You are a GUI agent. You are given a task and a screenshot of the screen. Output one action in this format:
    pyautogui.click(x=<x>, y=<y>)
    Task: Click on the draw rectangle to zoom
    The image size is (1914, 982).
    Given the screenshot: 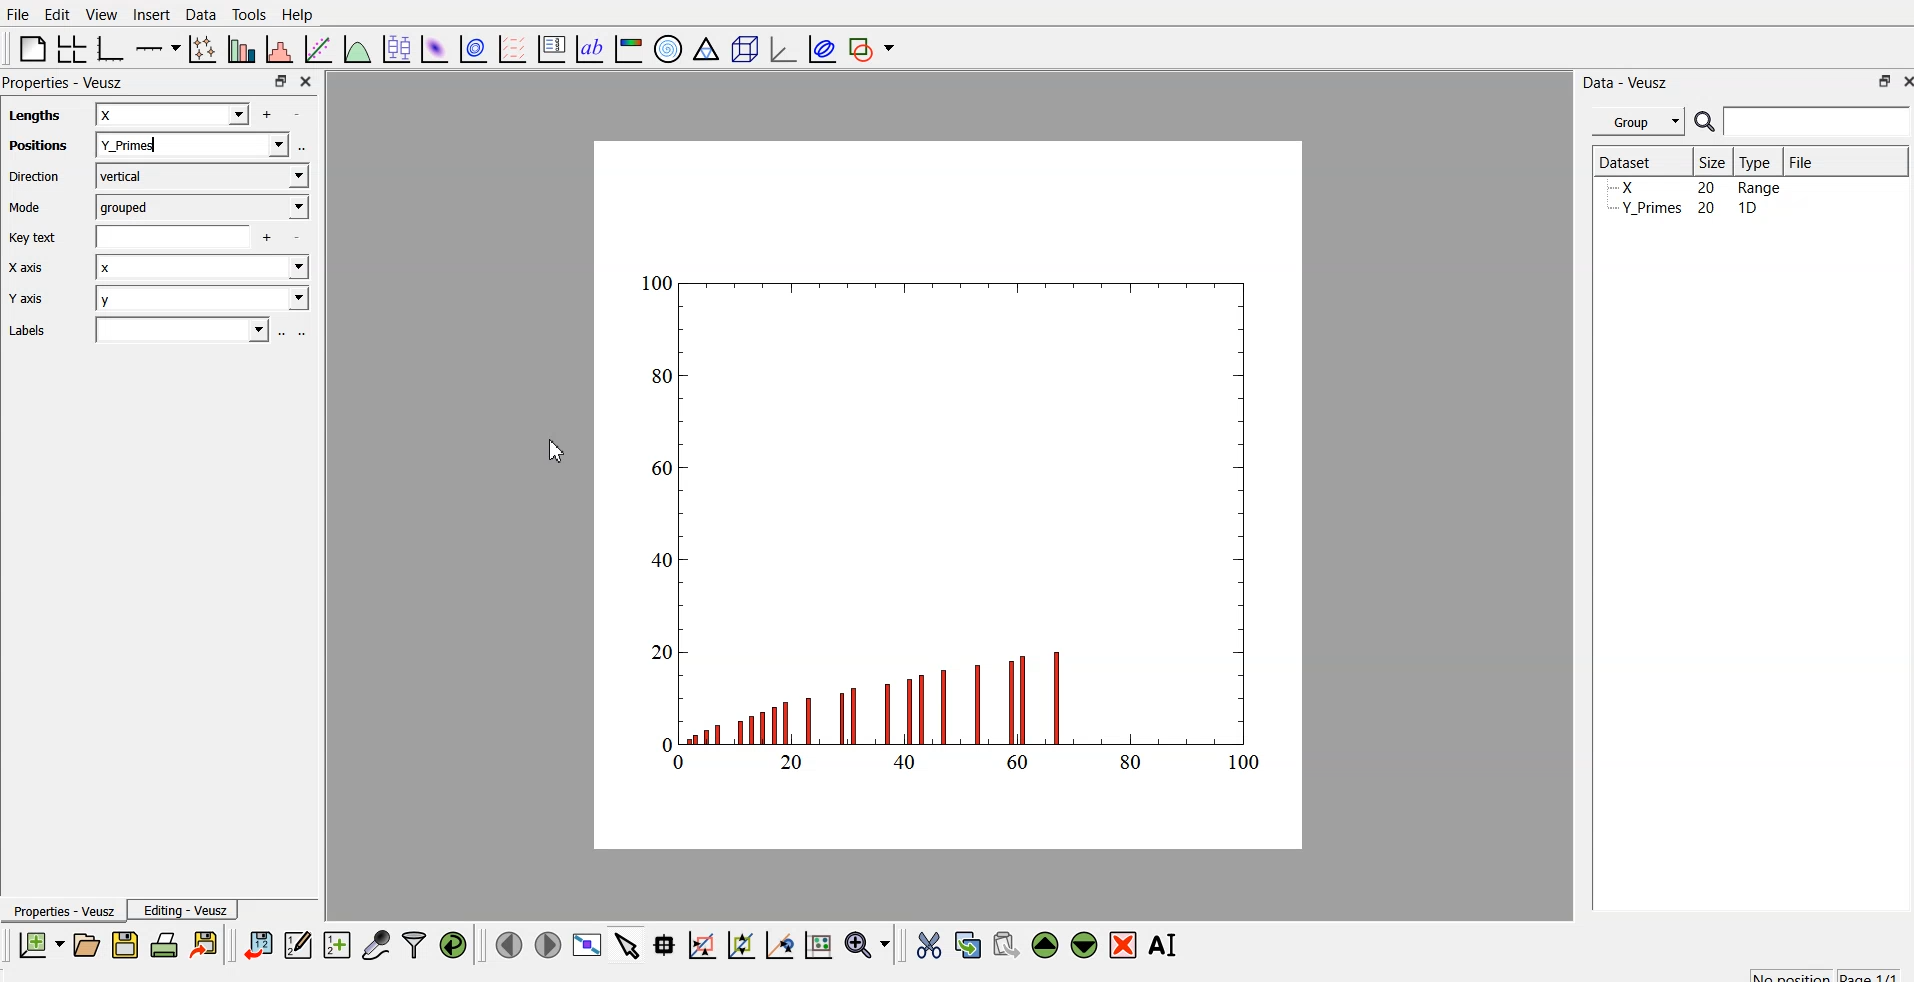 What is the action you would take?
    pyautogui.click(x=701, y=944)
    